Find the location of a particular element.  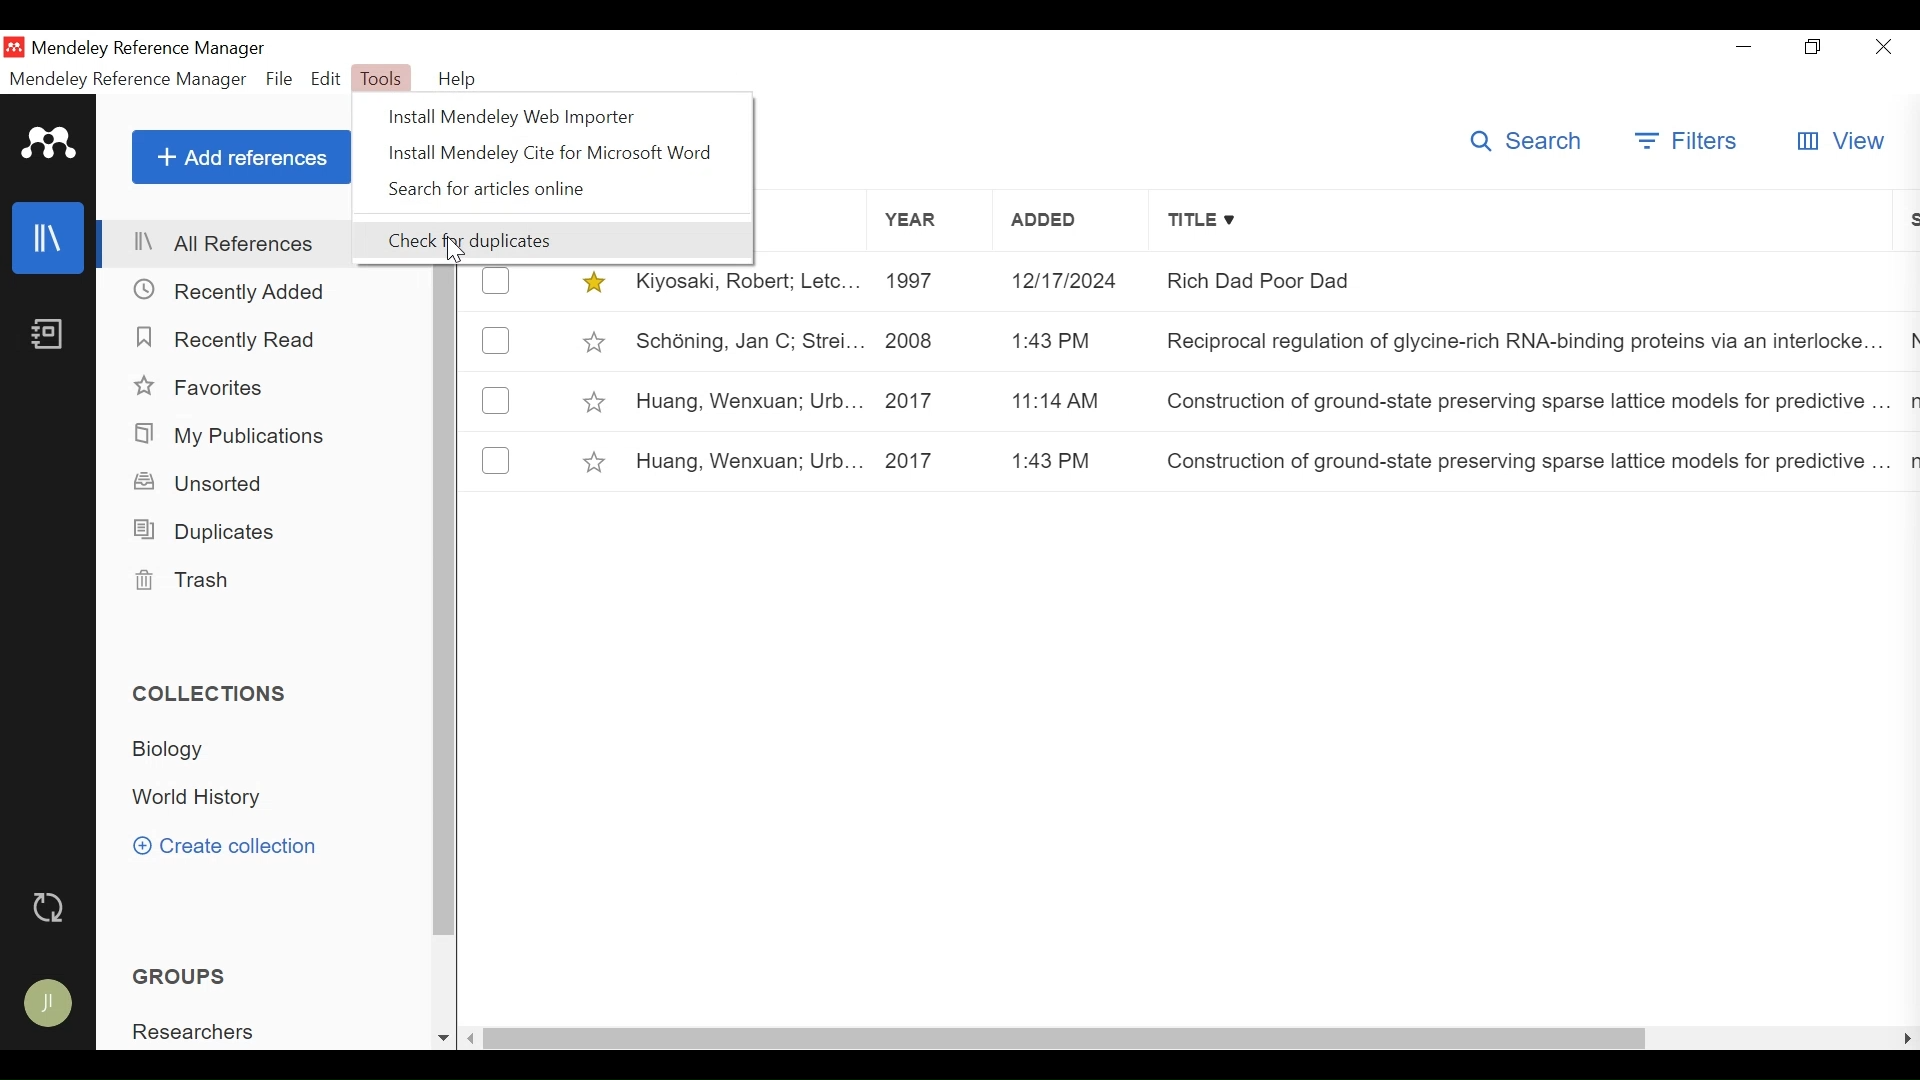

Collections is located at coordinates (213, 696).